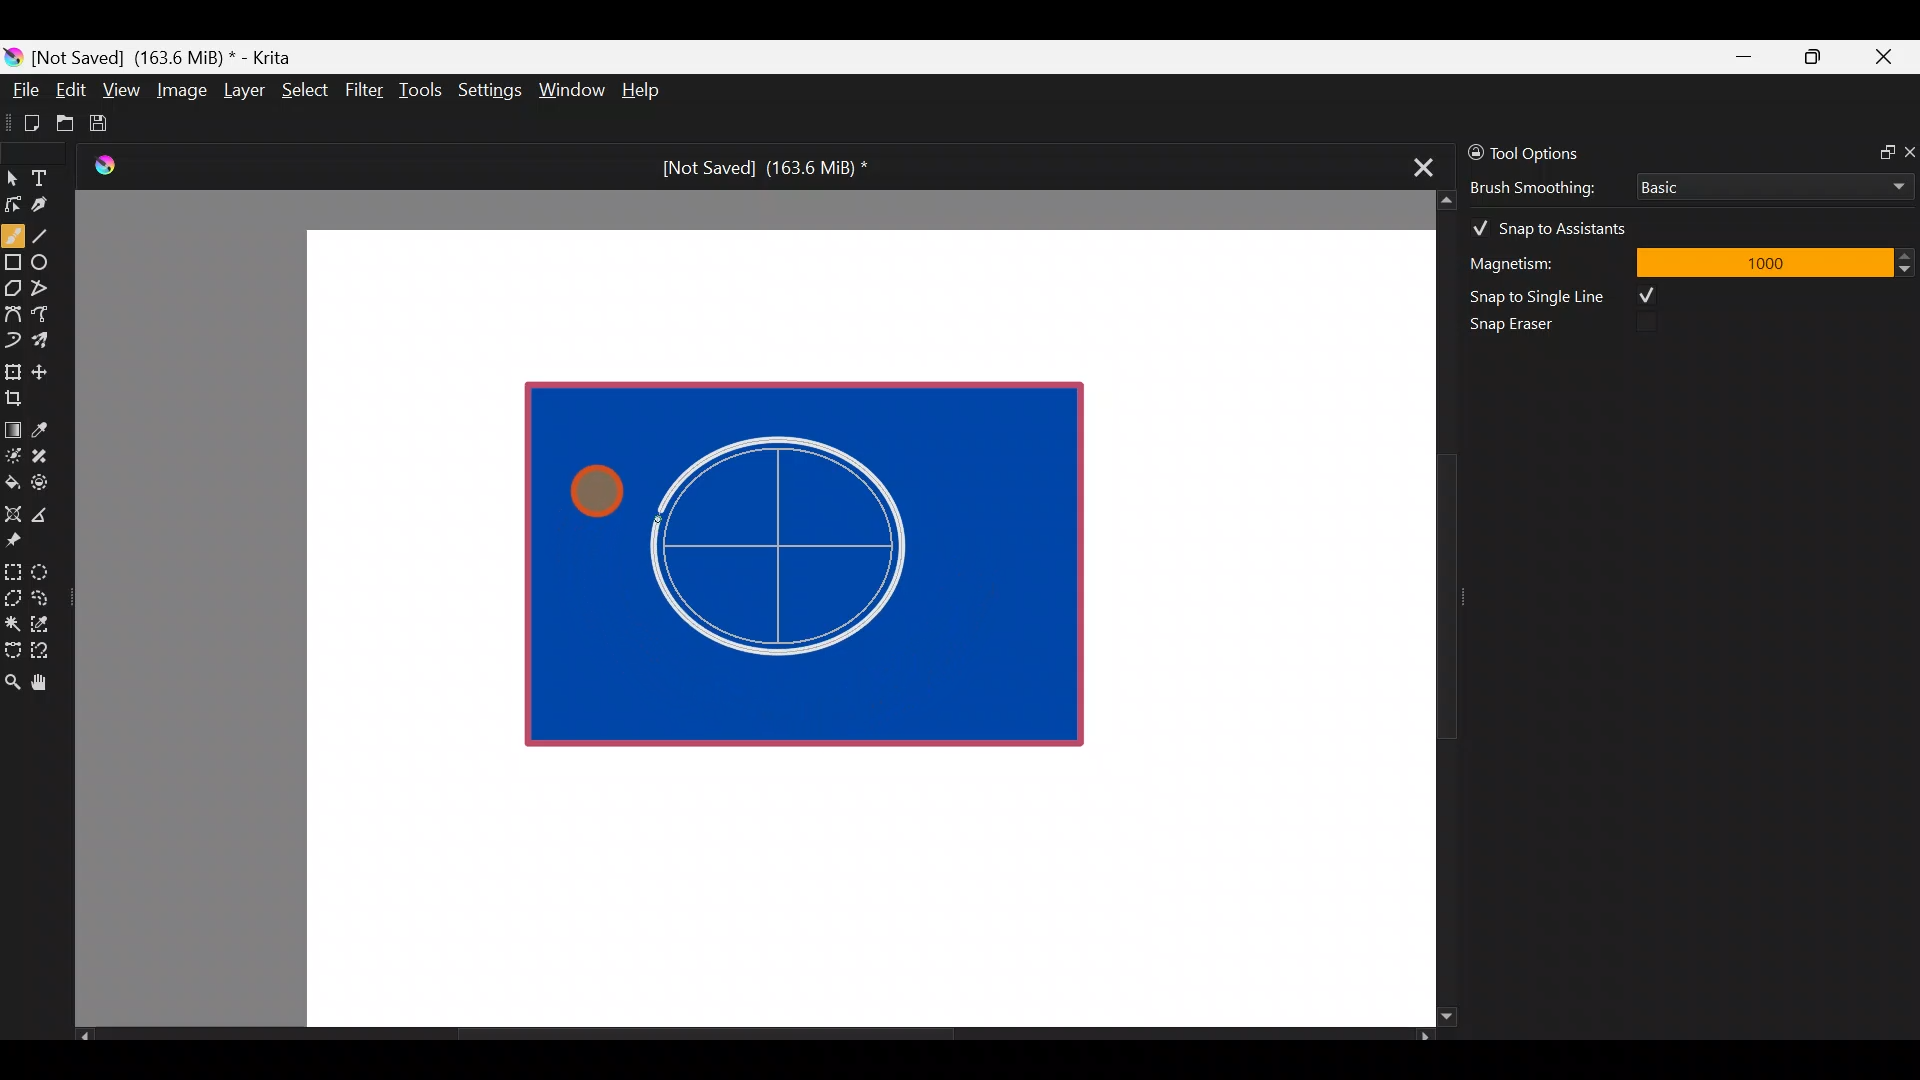 This screenshot has height=1080, width=1920. What do you see at coordinates (12, 289) in the screenshot?
I see `Polygon tool` at bounding box center [12, 289].